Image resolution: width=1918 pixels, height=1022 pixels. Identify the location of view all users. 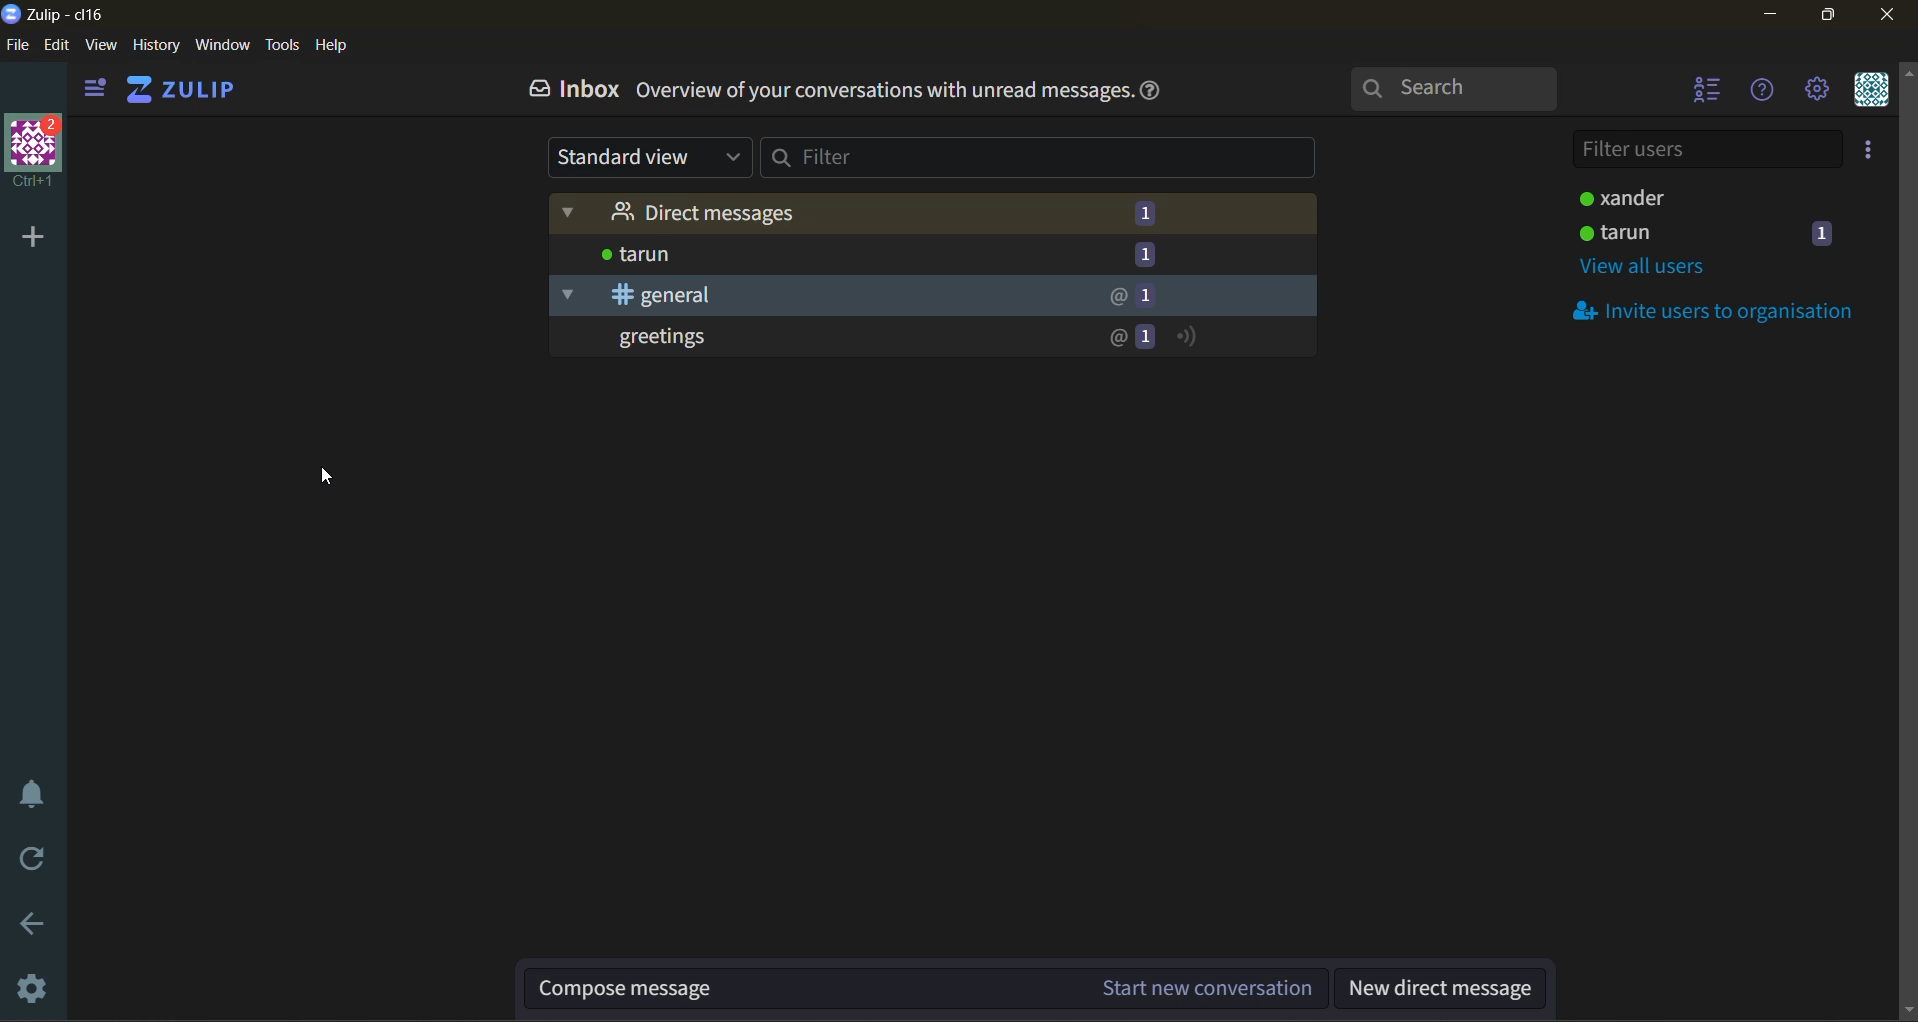
(1641, 272).